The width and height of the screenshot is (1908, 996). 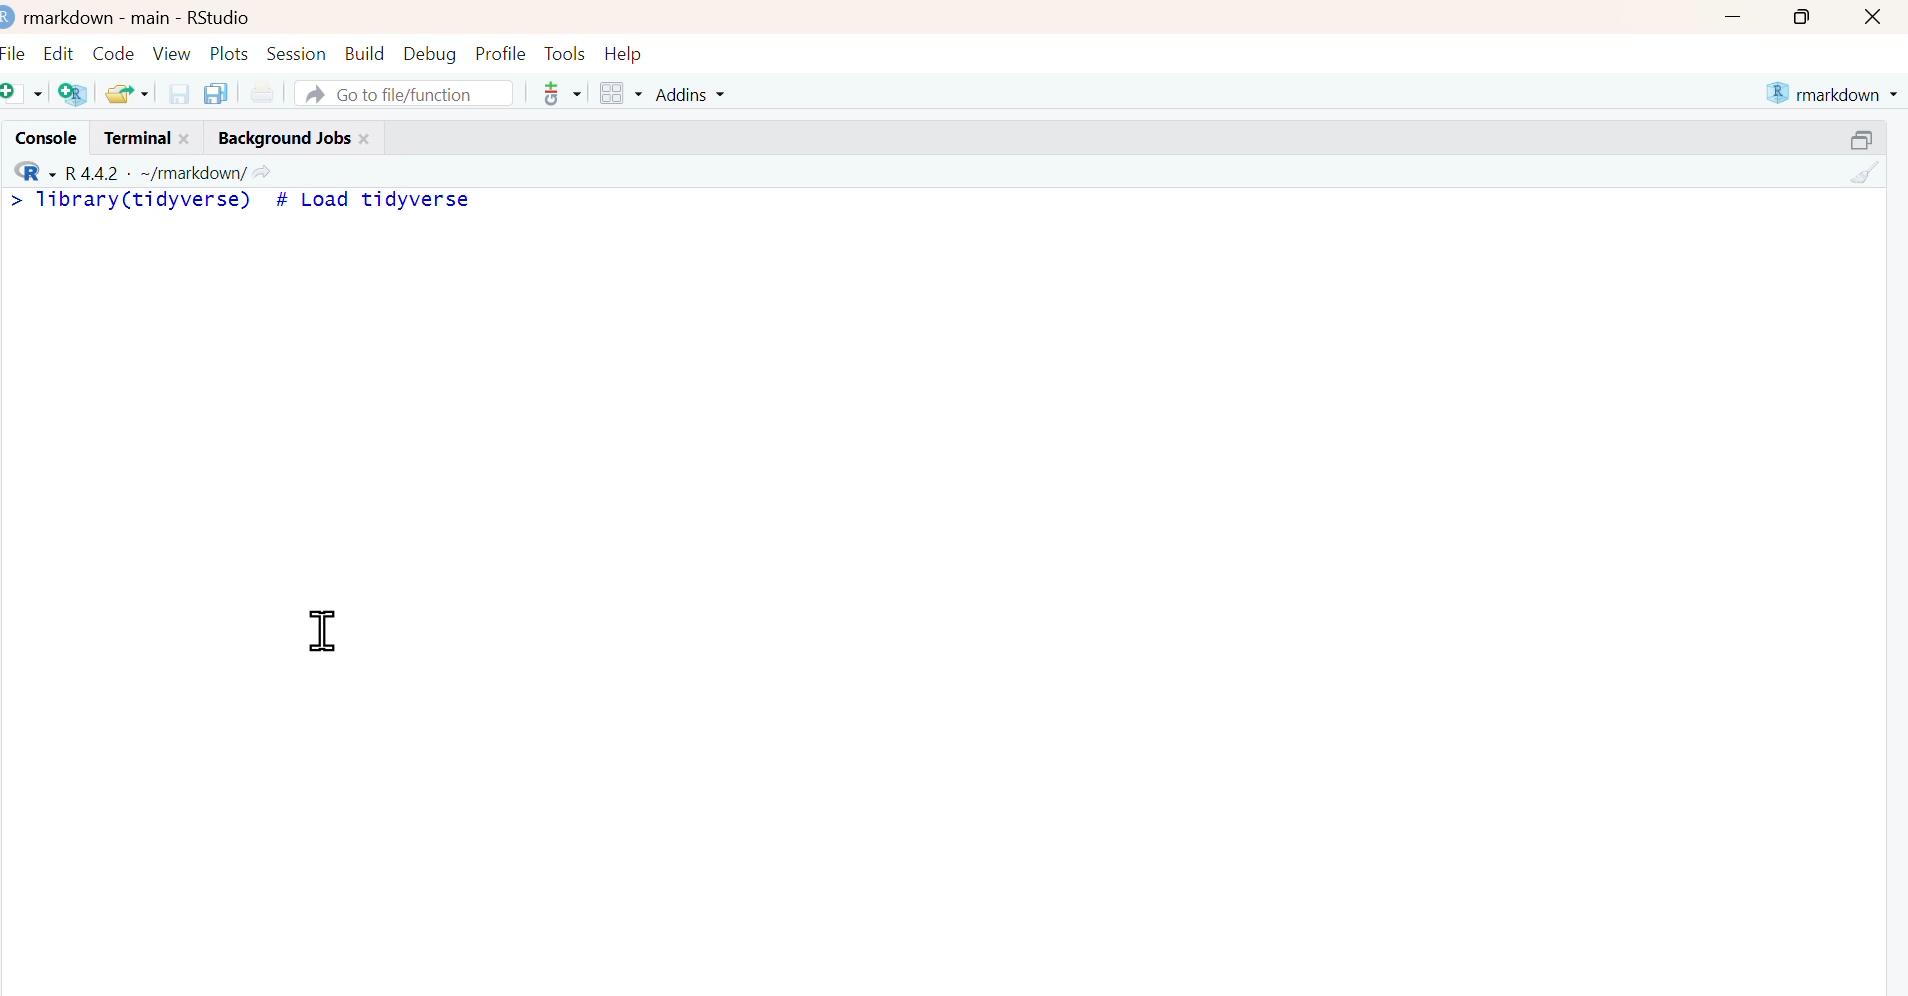 What do you see at coordinates (298, 51) in the screenshot?
I see `Session` at bounding box center [298, 51].